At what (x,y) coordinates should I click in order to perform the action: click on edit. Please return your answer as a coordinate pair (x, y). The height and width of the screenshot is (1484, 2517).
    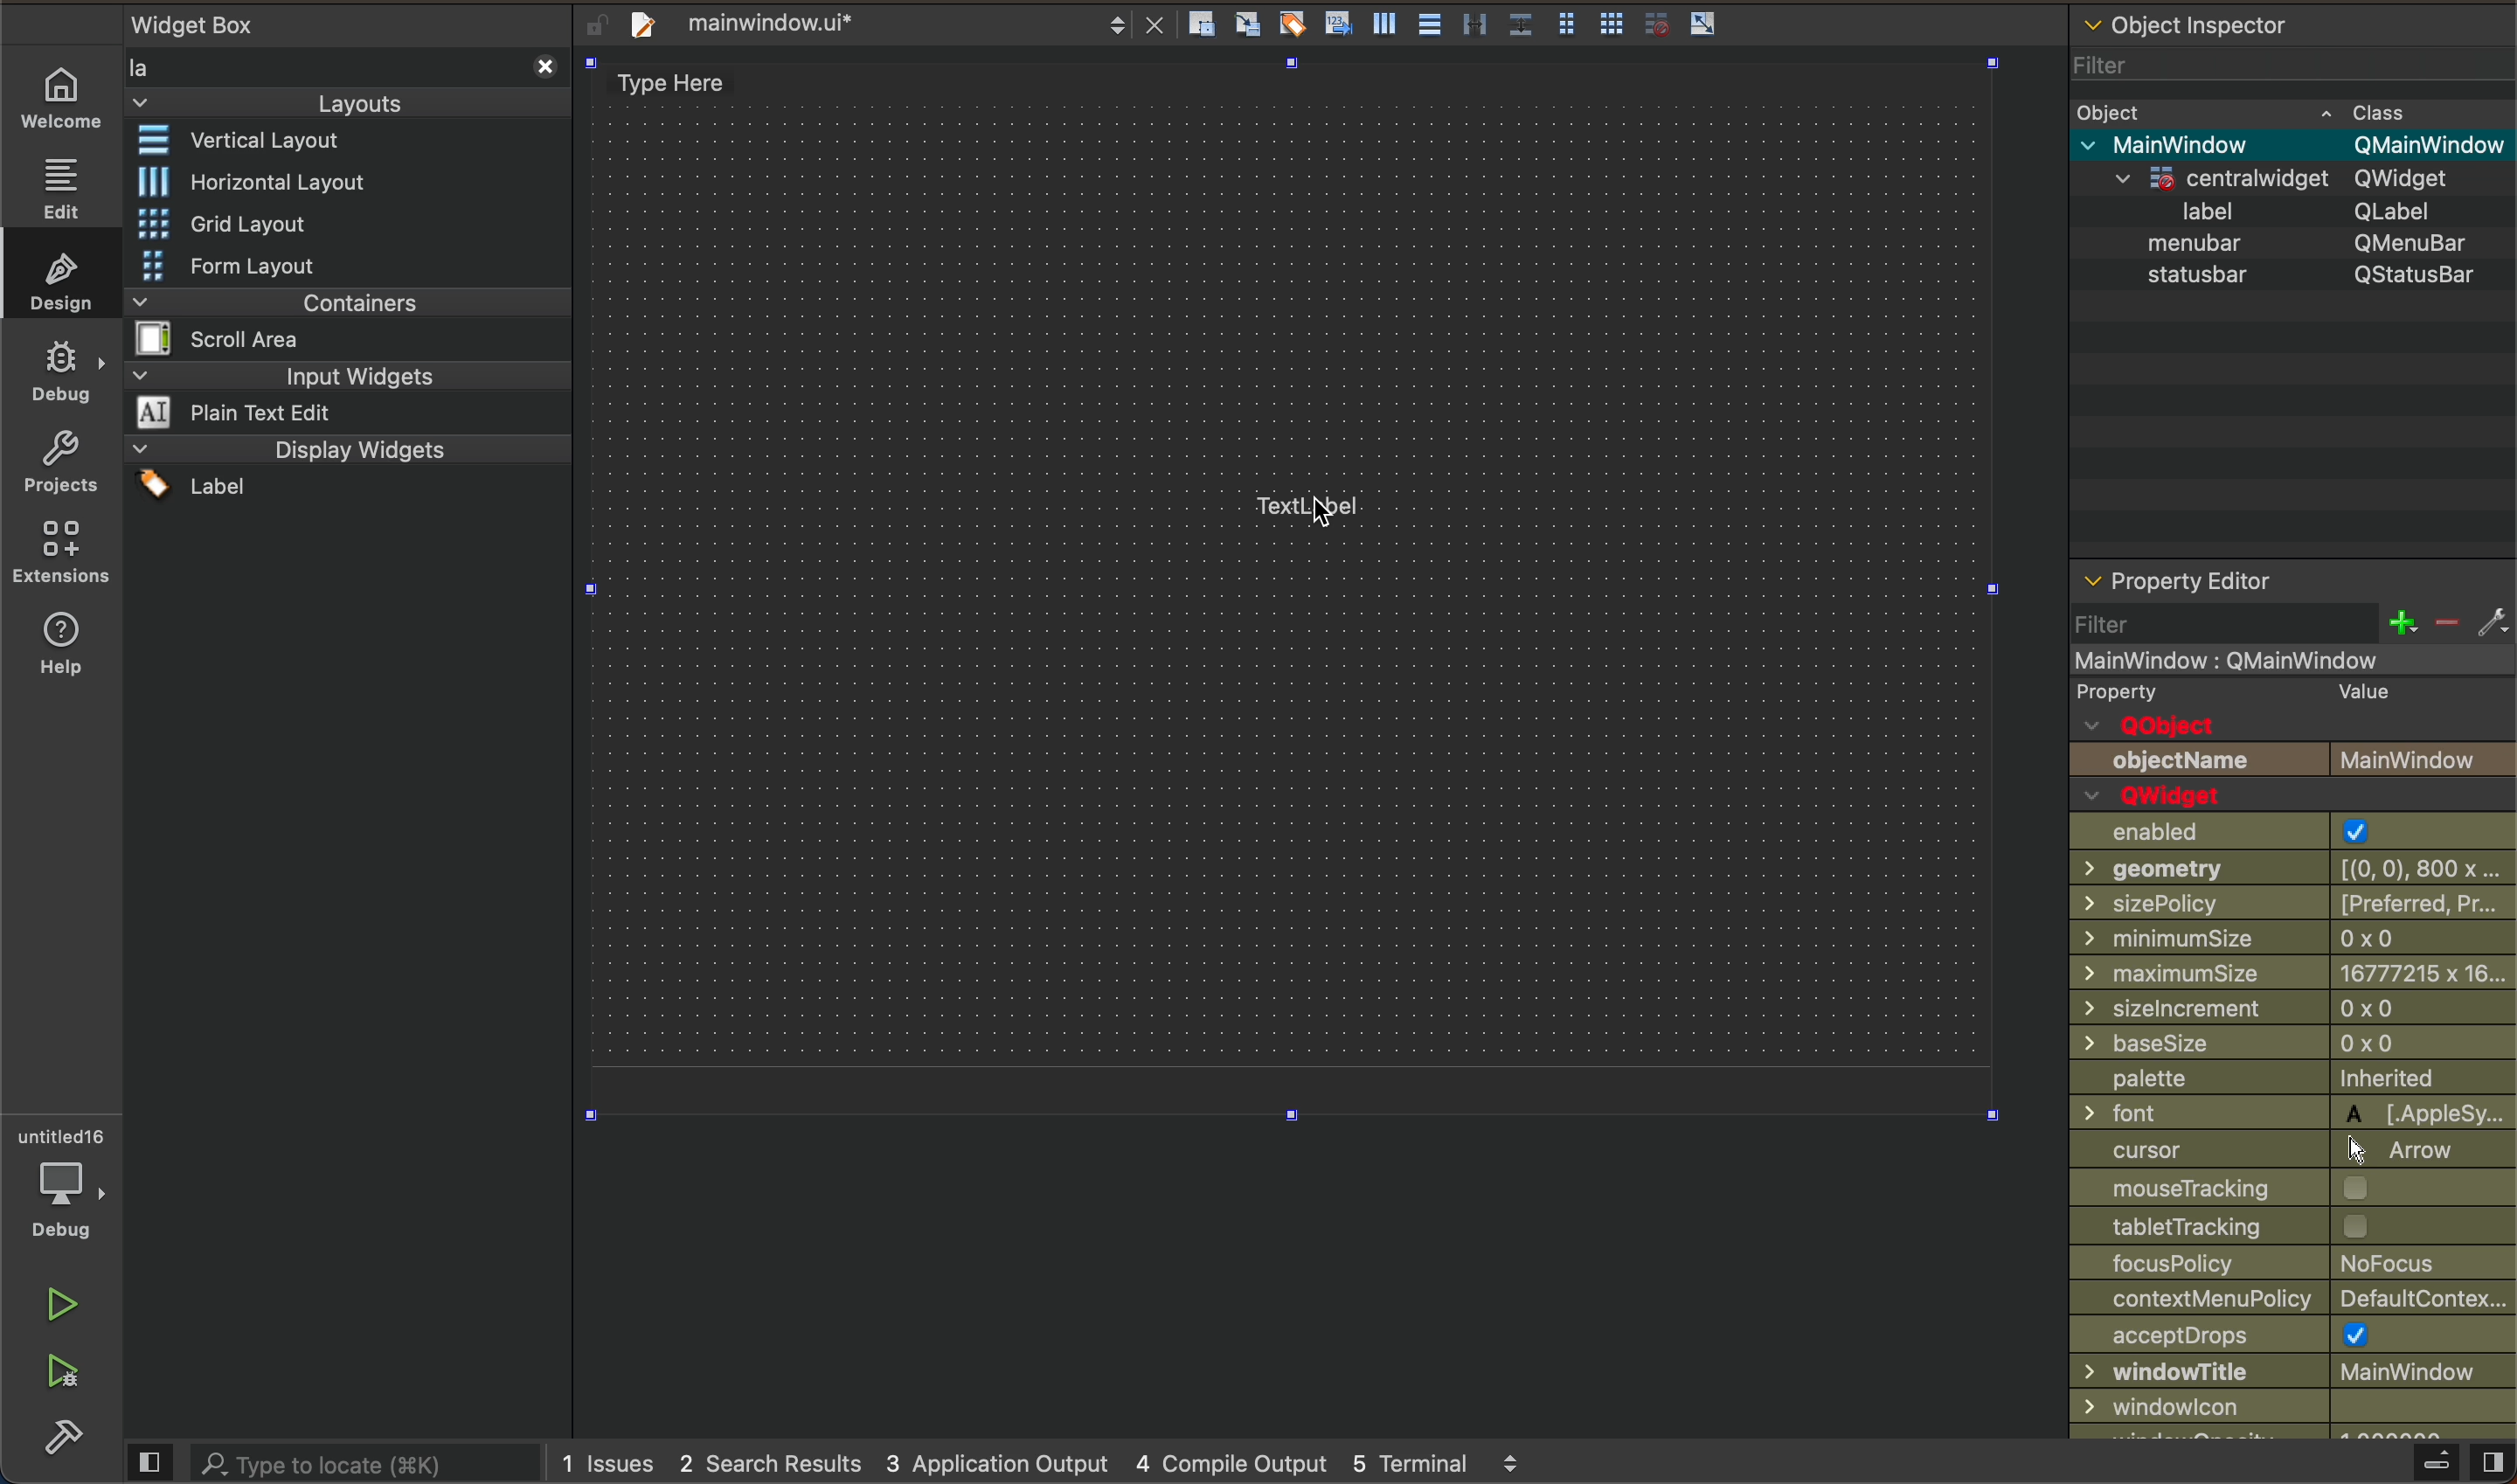
    Looking at the image, I should click on (60, 186).